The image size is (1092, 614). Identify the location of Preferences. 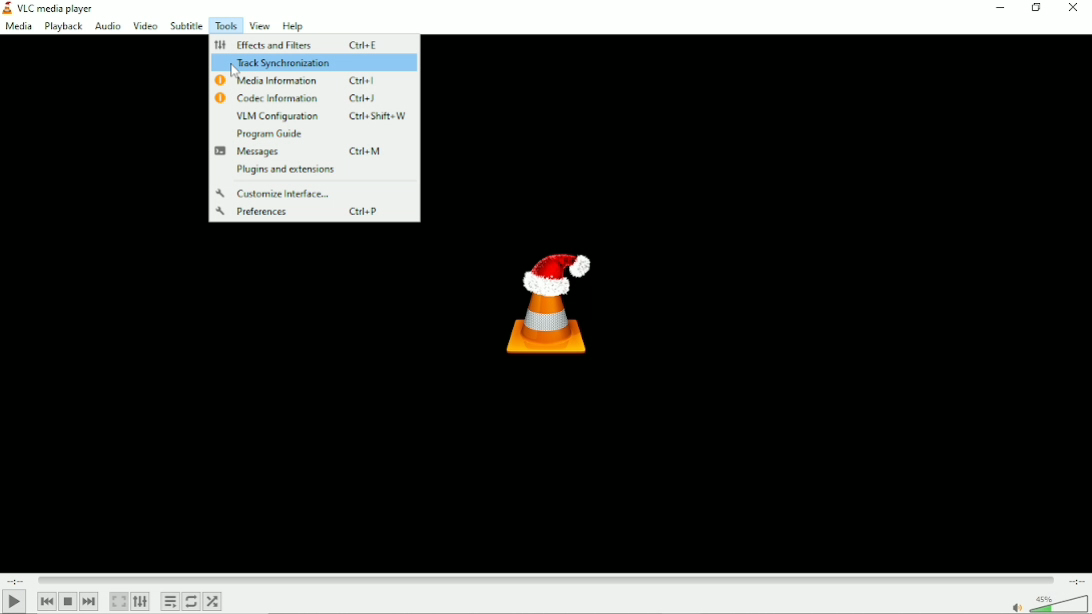
(312, 212).